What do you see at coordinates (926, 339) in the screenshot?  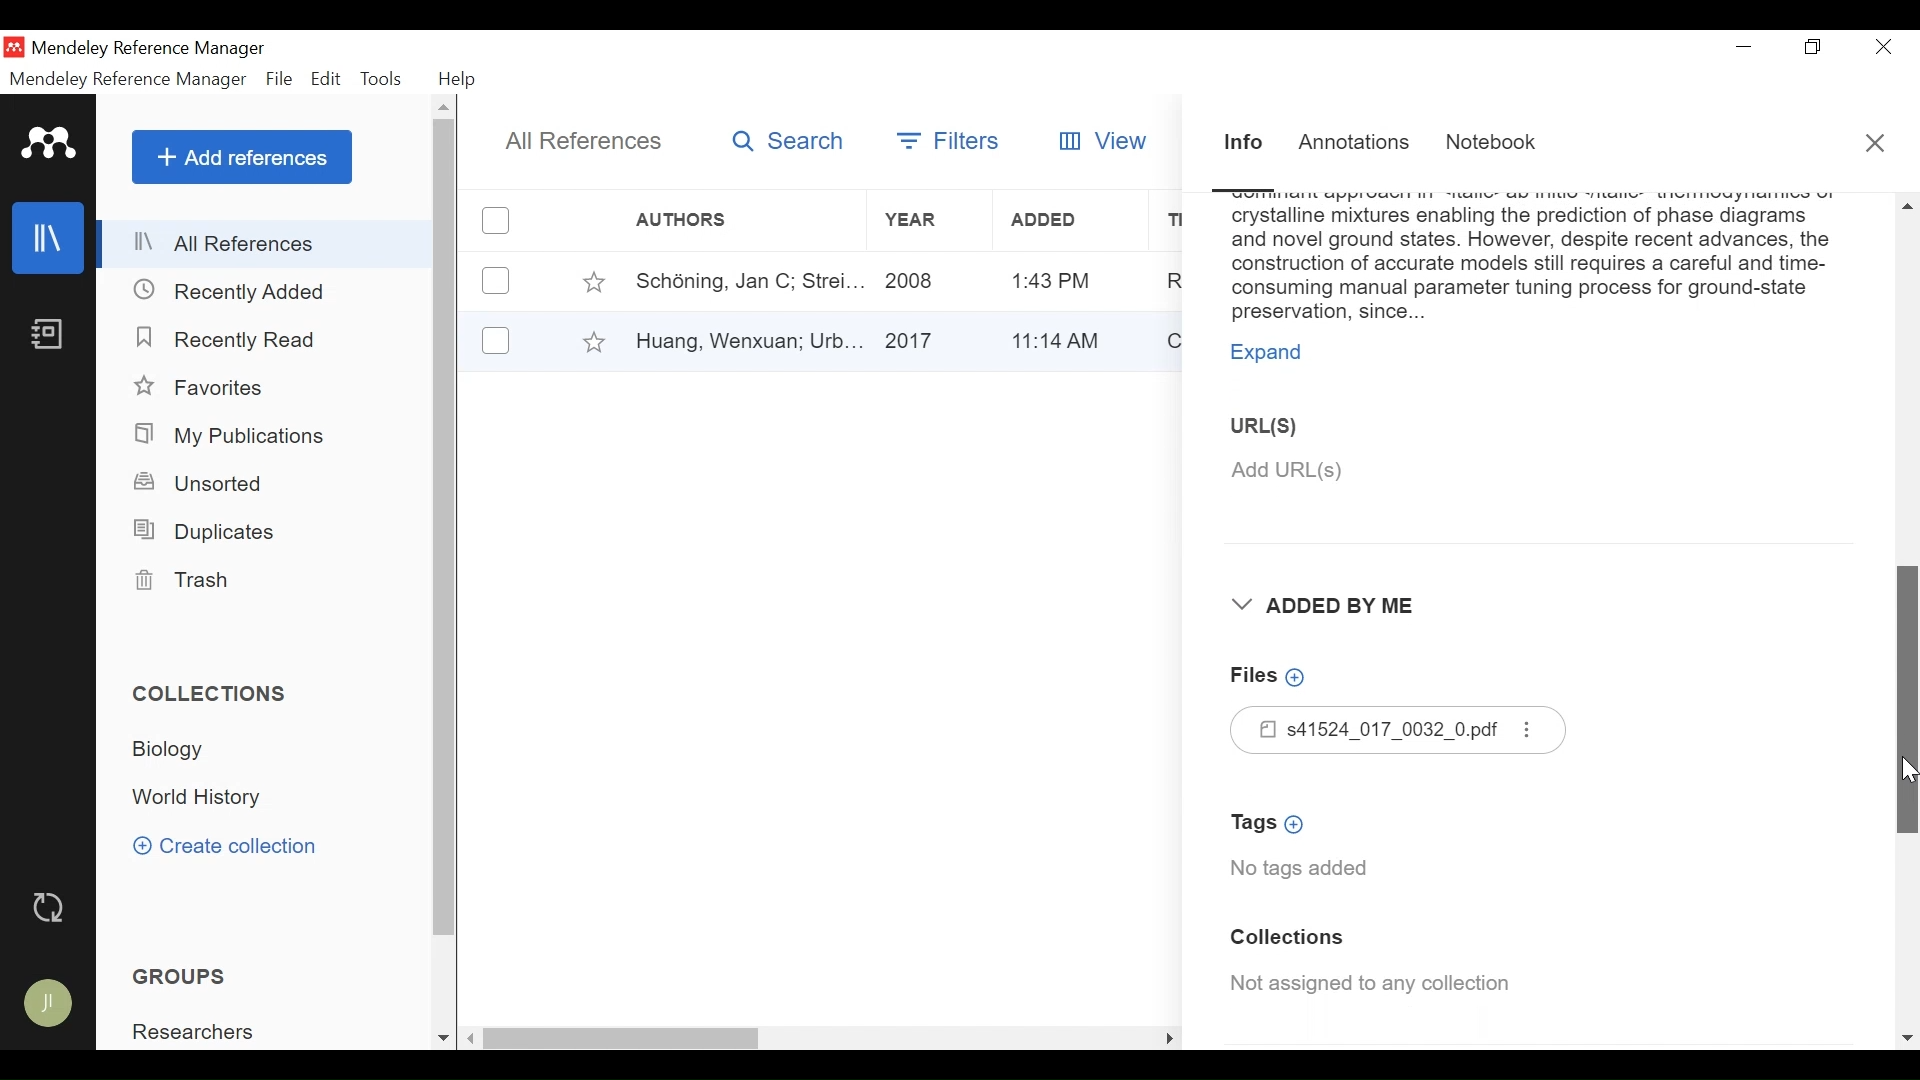 I see `Year` at bounding box center [926, 339].